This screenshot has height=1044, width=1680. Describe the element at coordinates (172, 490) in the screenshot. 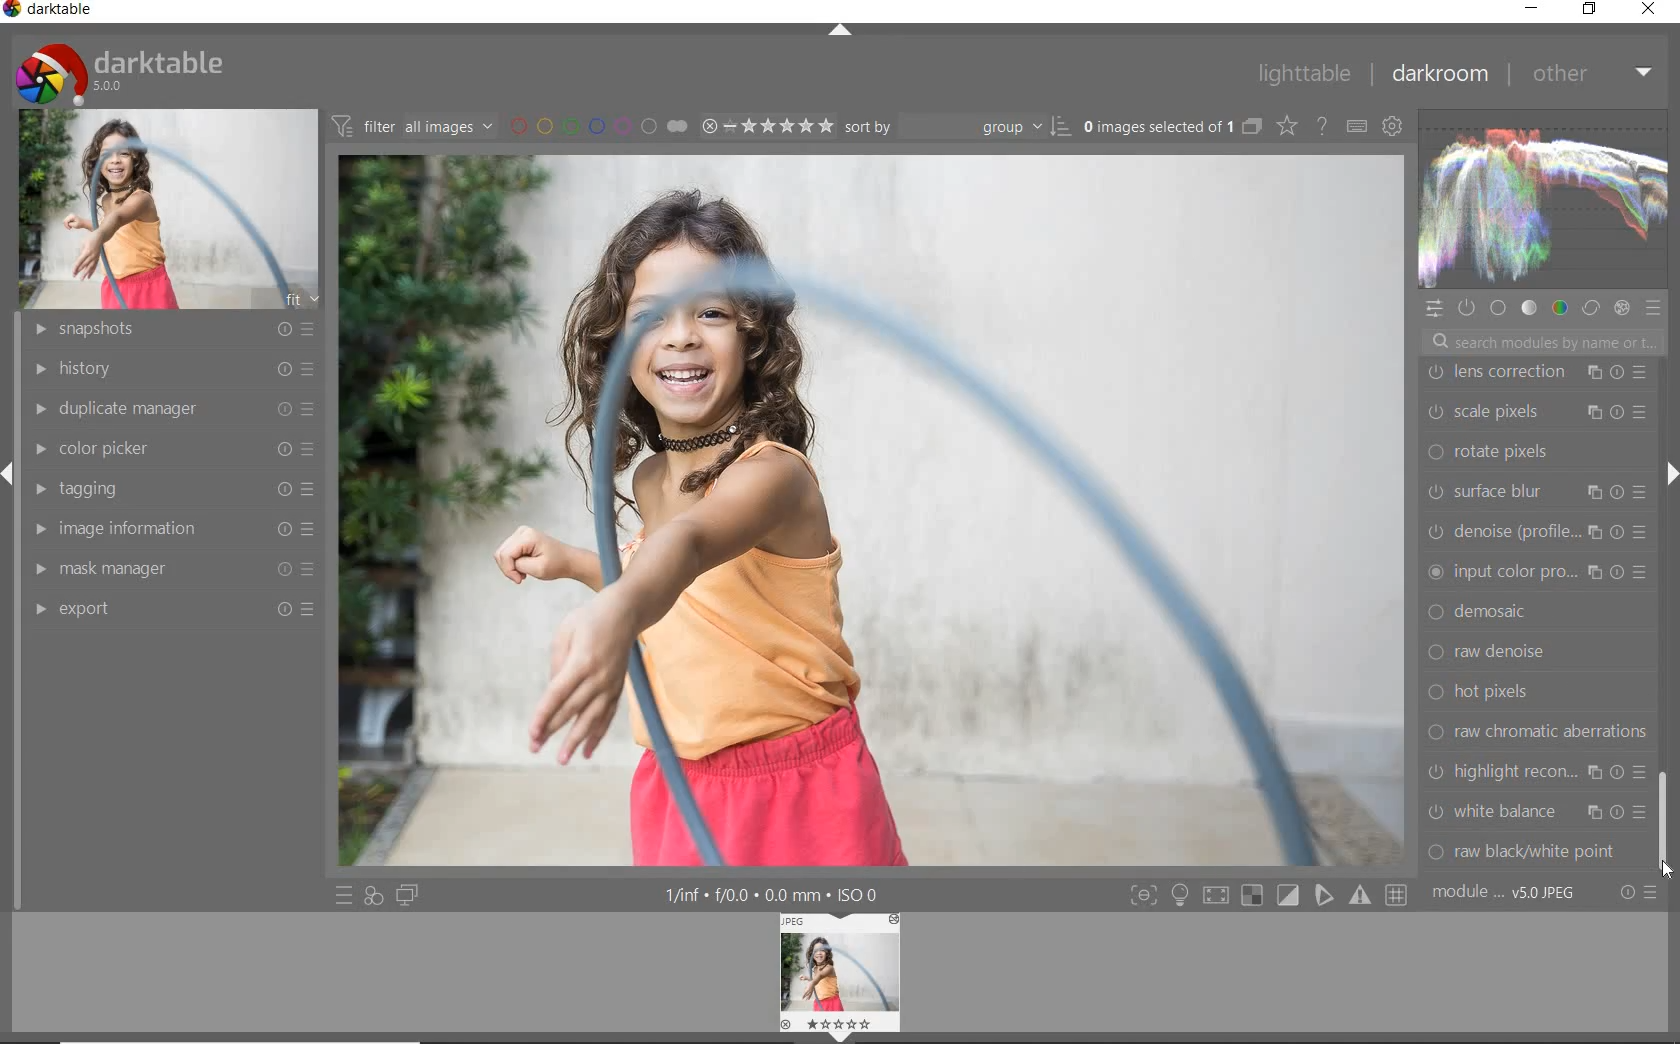

I see `tagging` at that location.